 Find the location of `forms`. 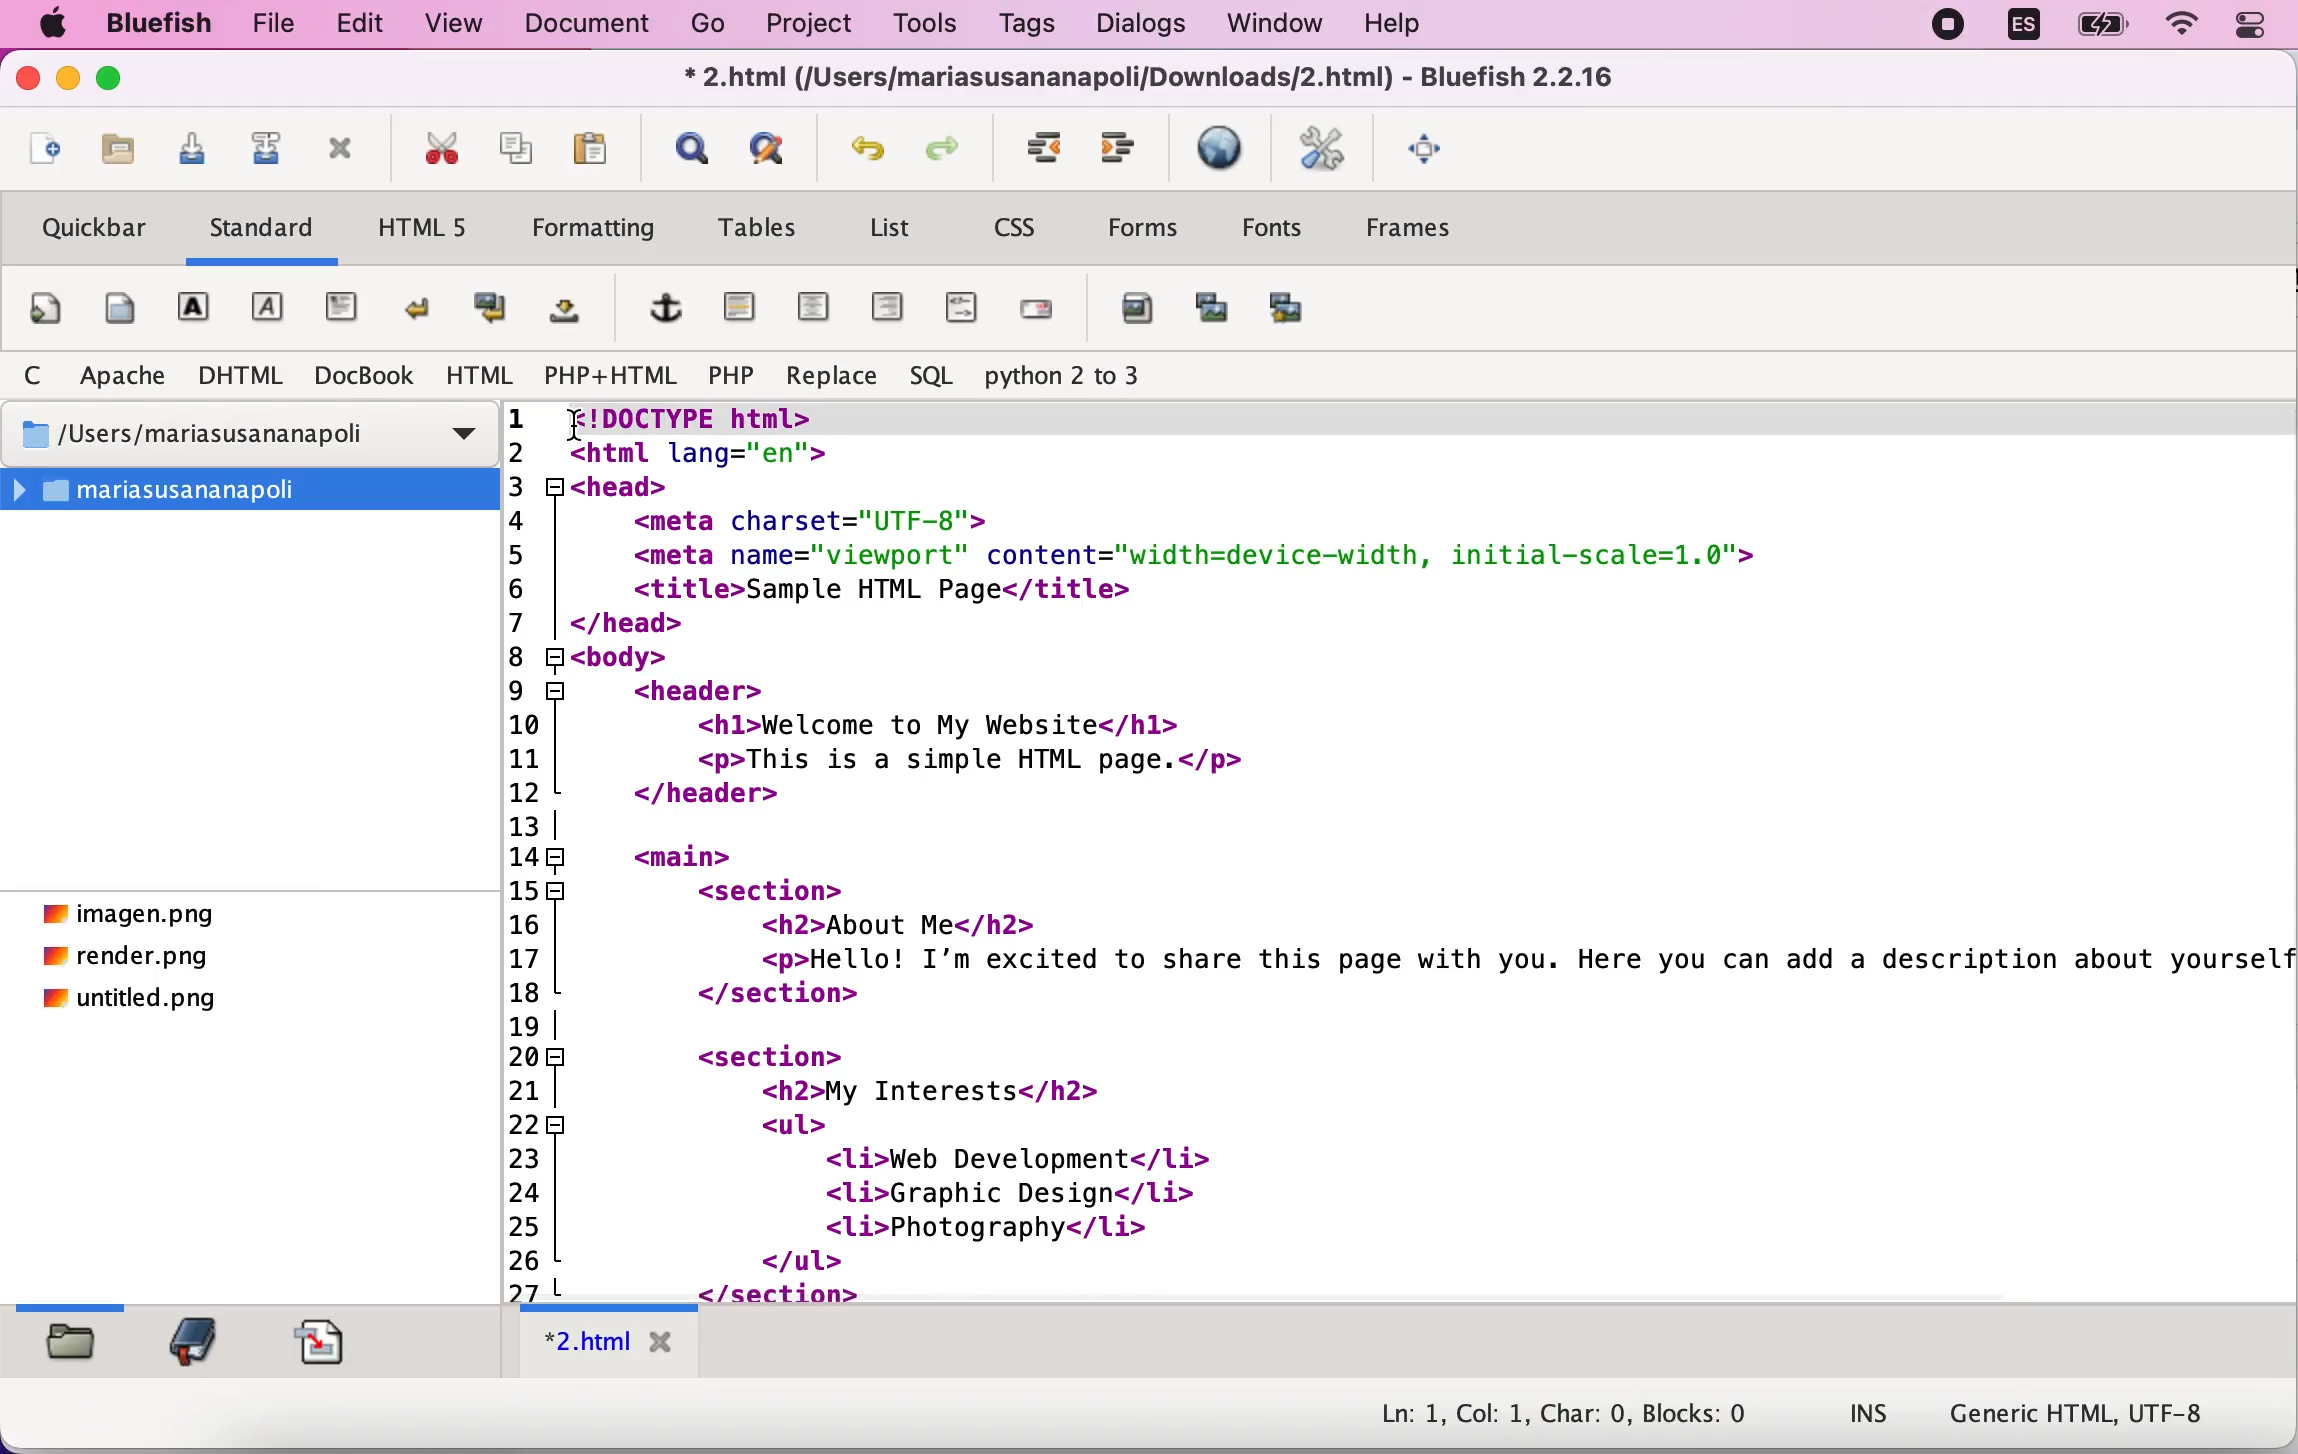

forms is located at coordinates (1149, 227).